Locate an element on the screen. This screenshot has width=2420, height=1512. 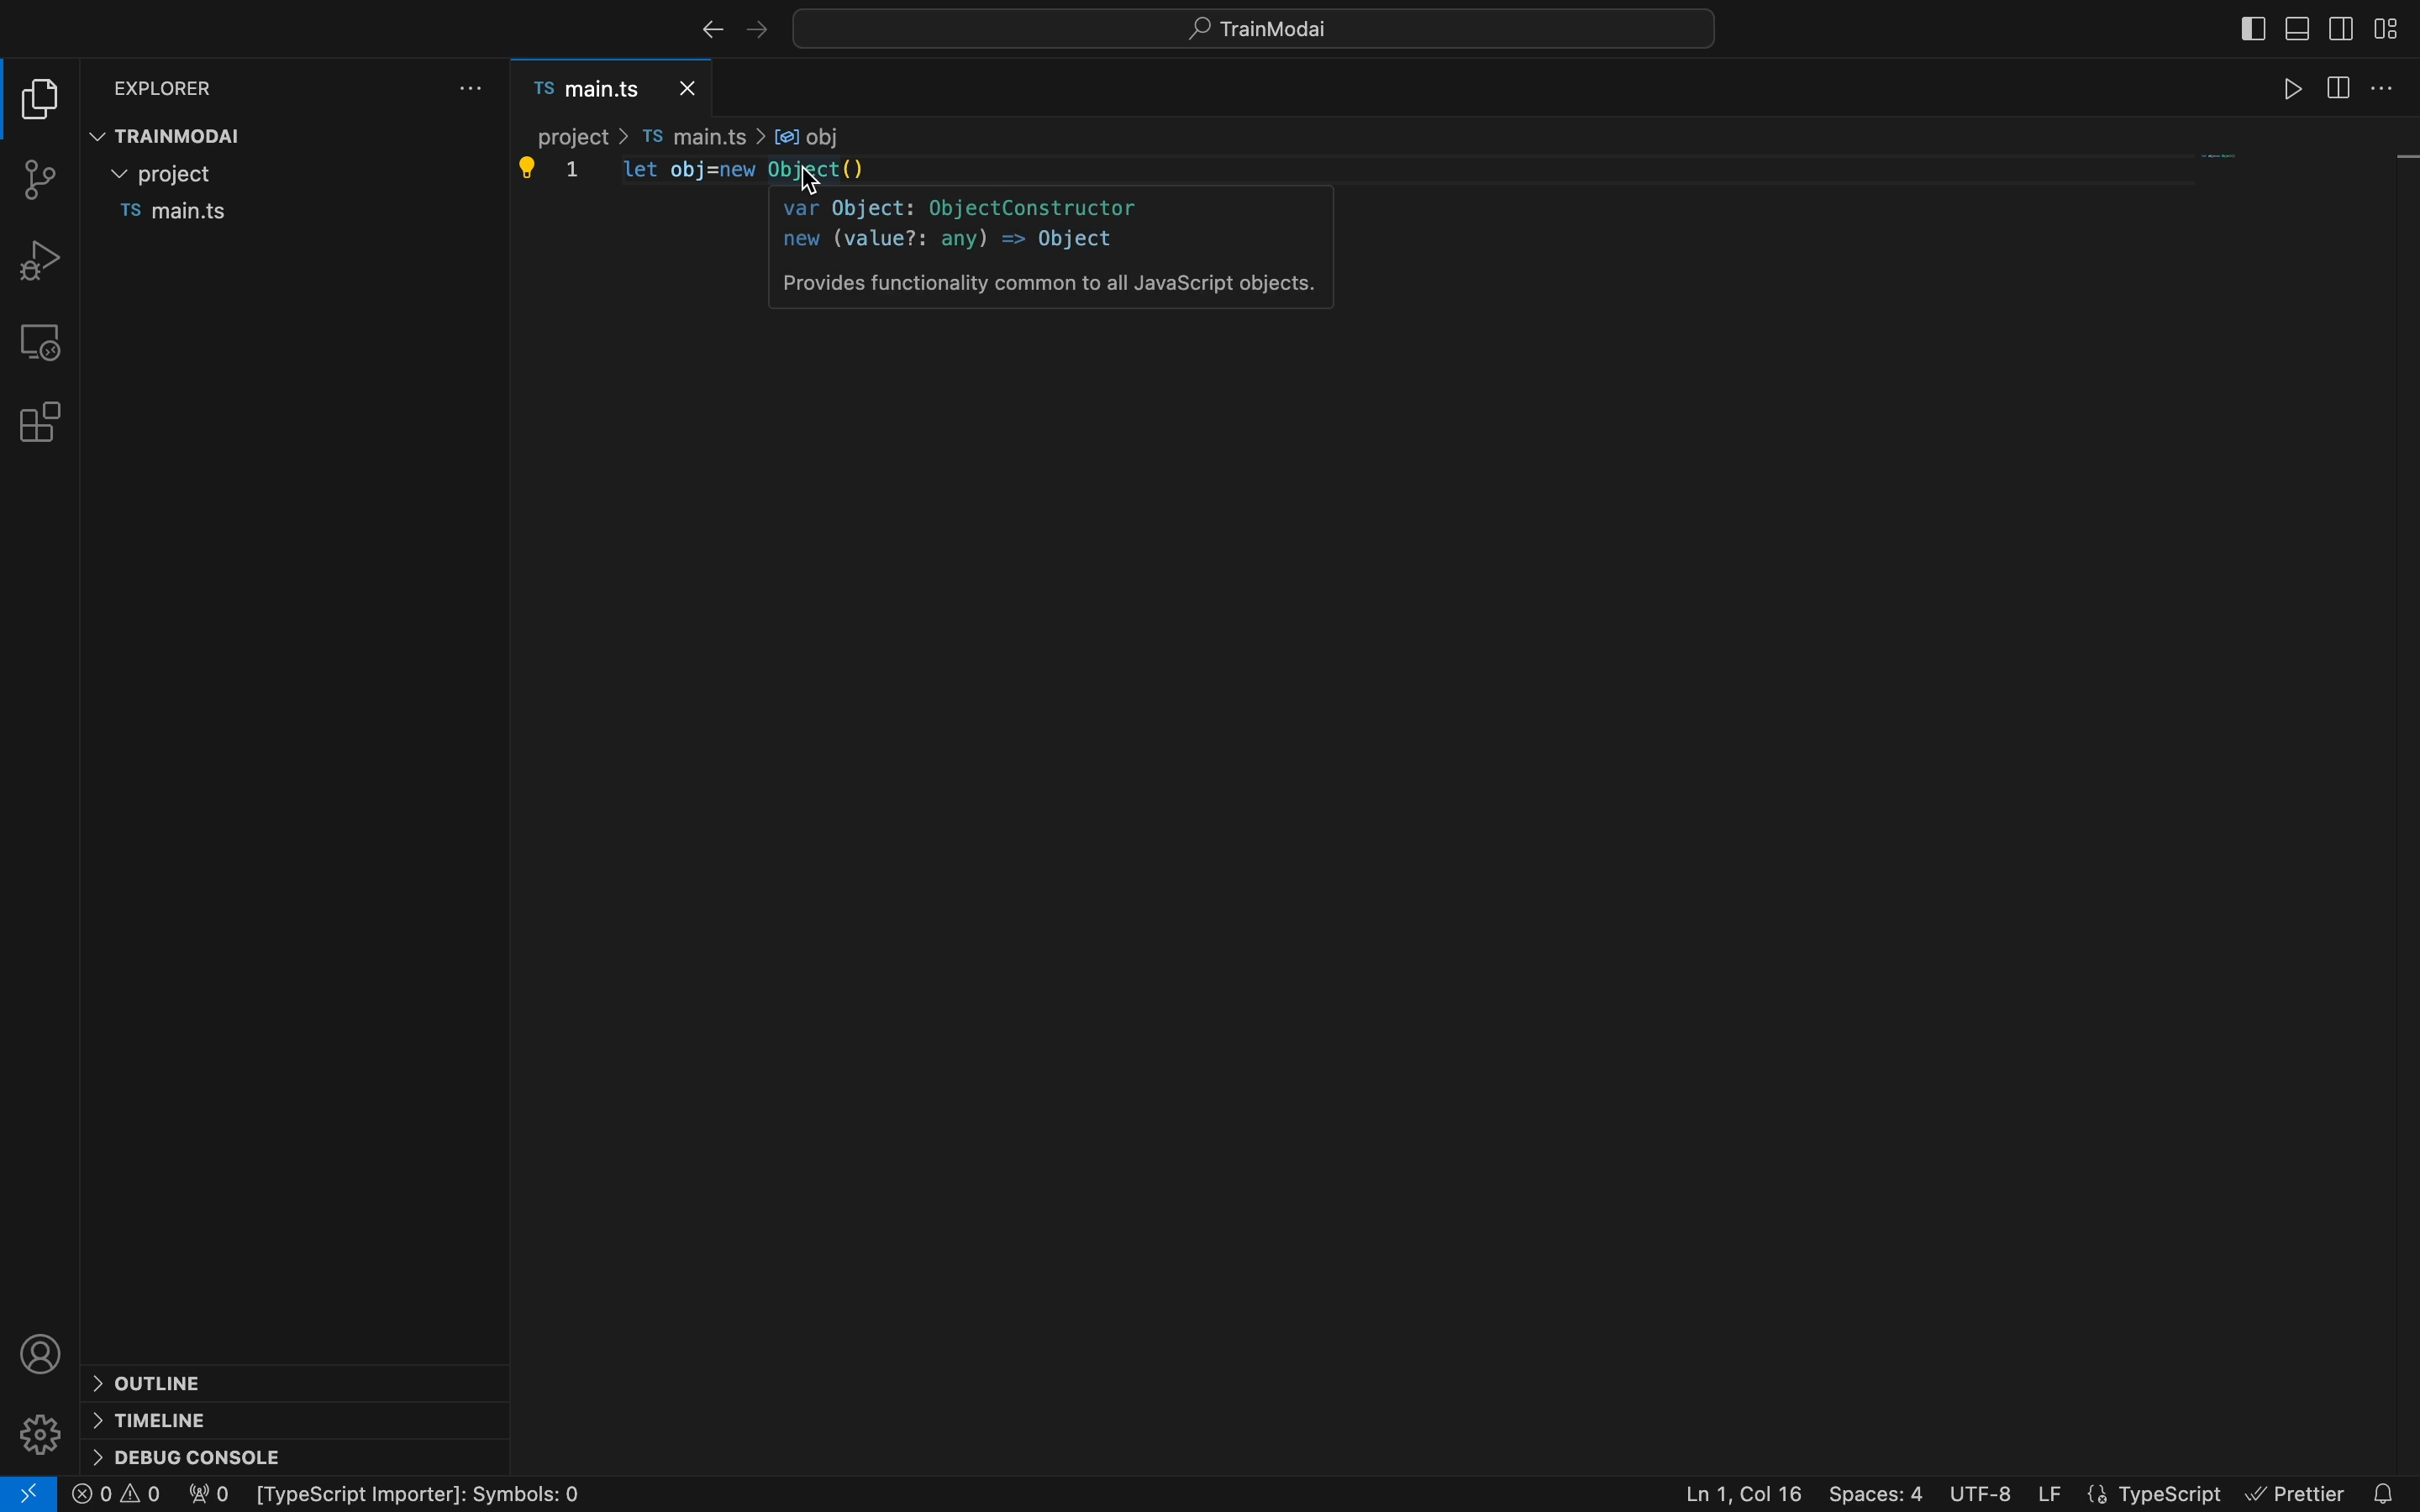
git  is located at coordinates (41, 176).